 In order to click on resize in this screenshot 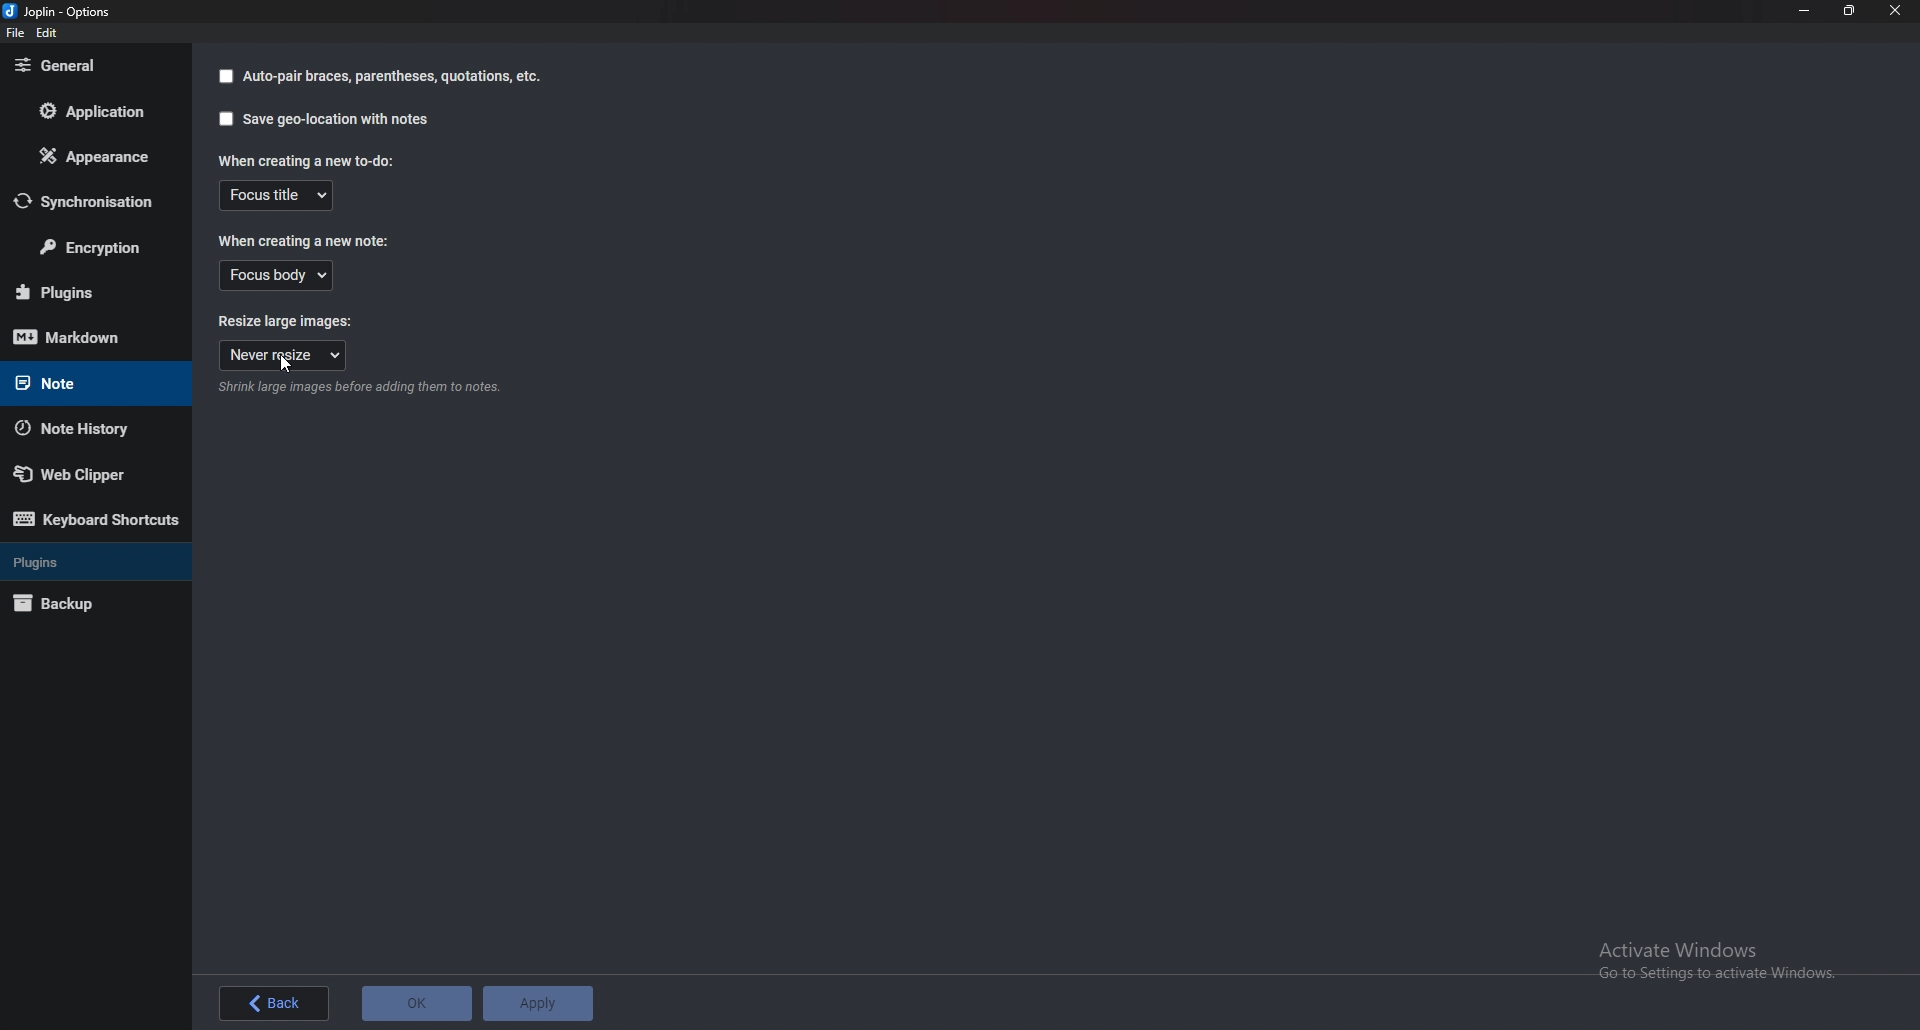, I will do `click(1850, 10)`.